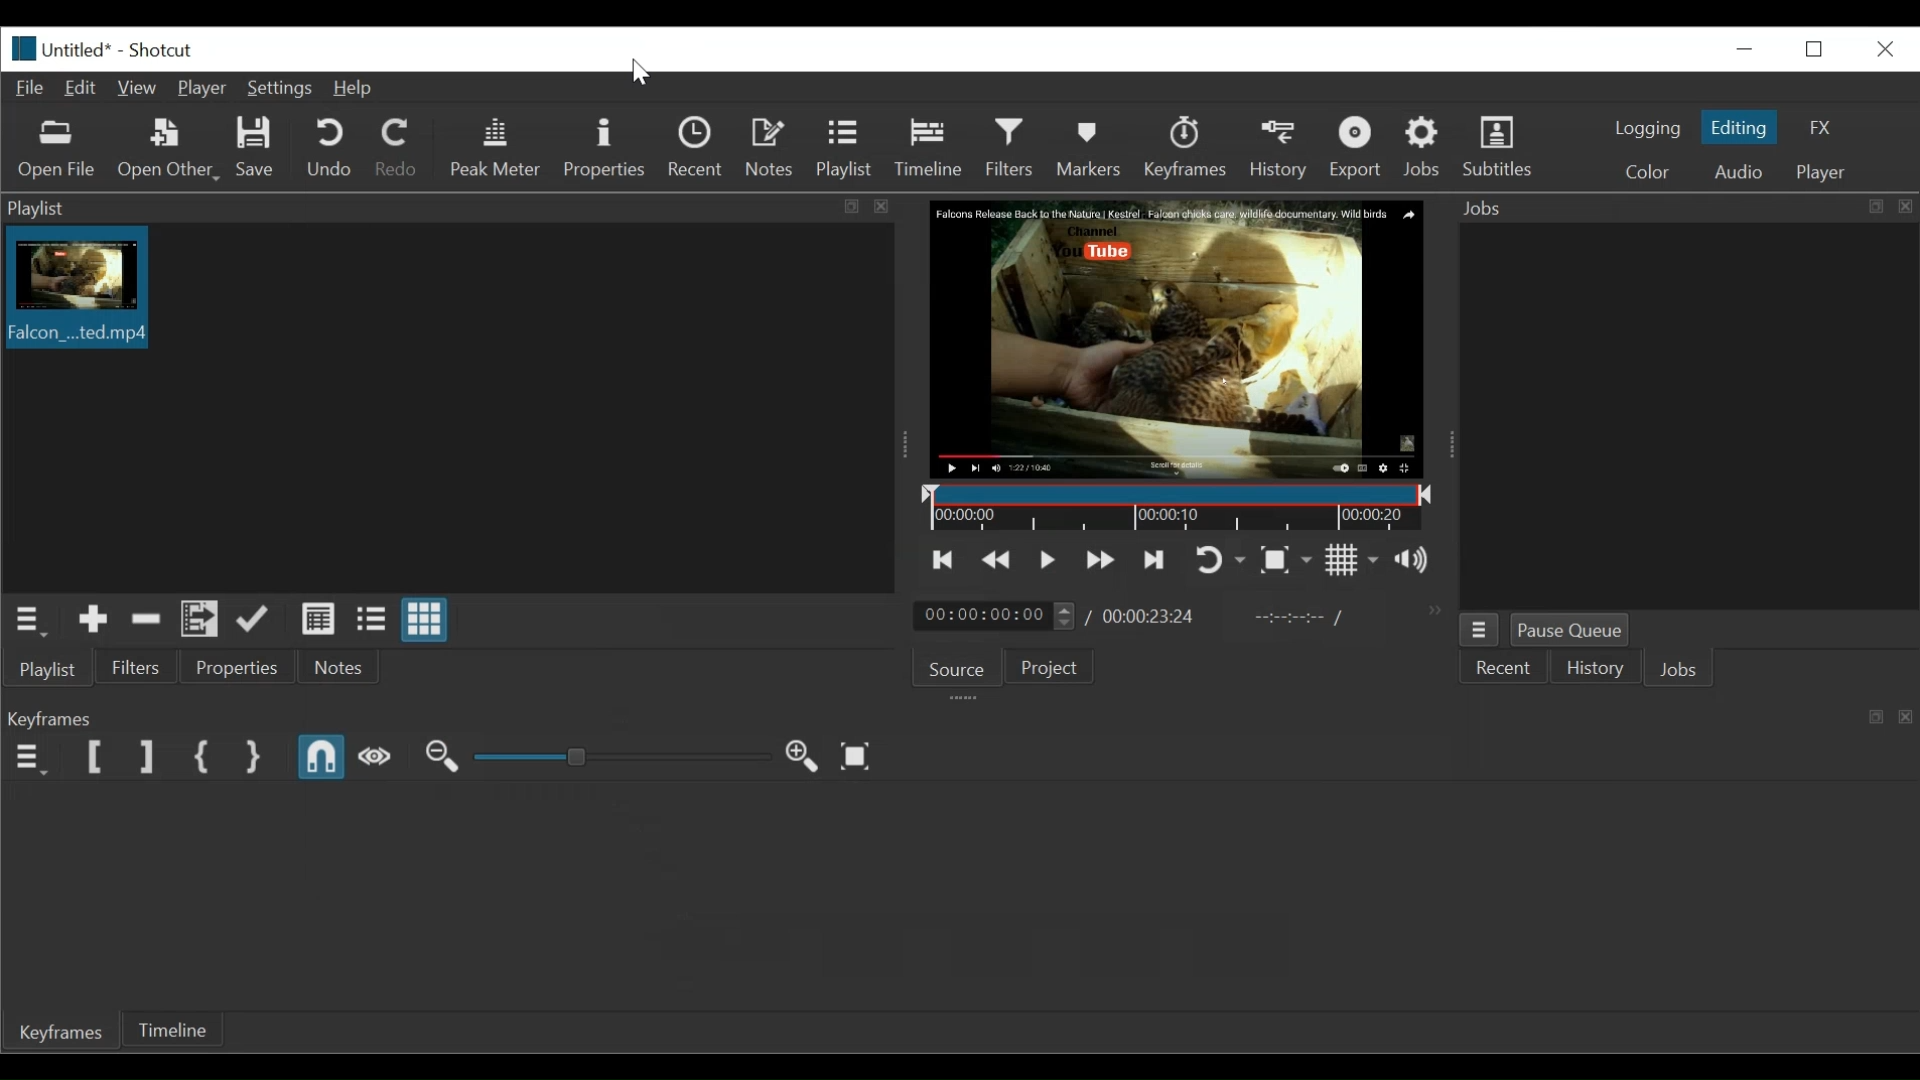  What do you see at coordinates (67, 1035) in the screenshot?
I see `Keyframe` at bounding box center [67, 1035].